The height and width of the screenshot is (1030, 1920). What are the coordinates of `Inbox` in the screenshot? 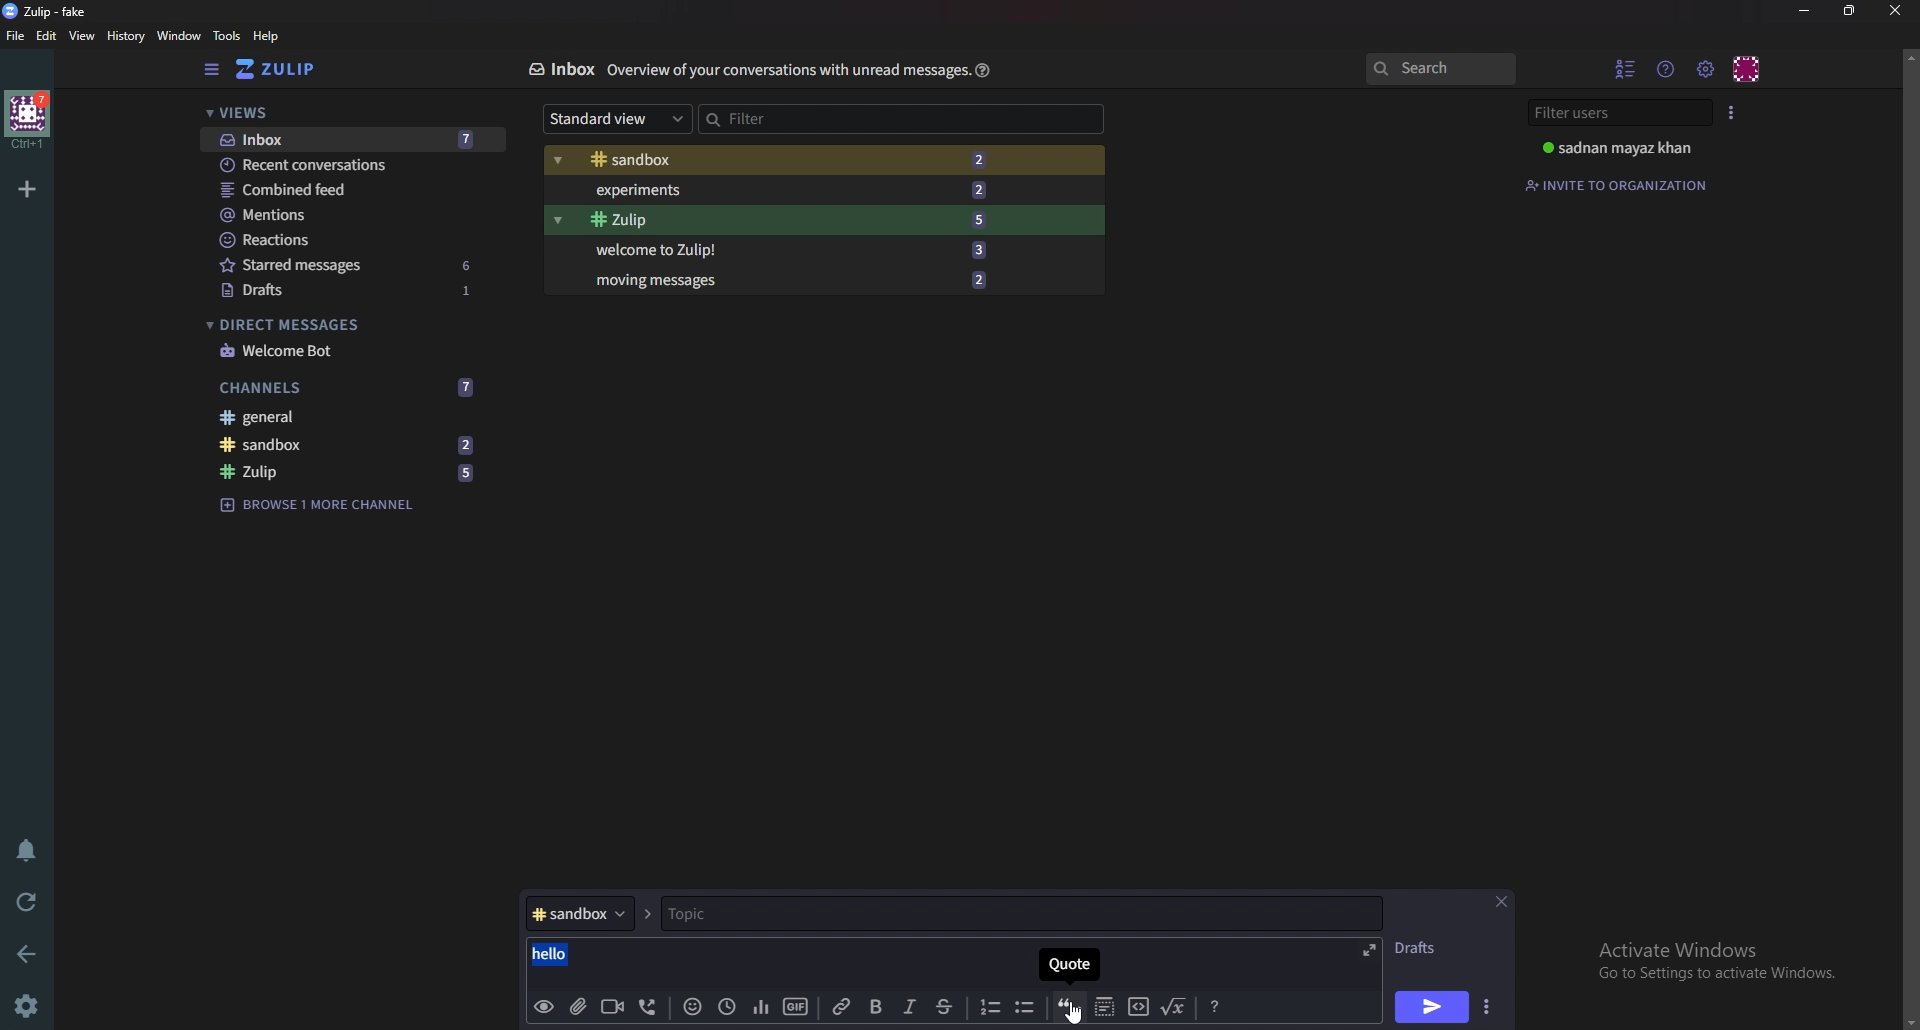 It's located at (564, 69).